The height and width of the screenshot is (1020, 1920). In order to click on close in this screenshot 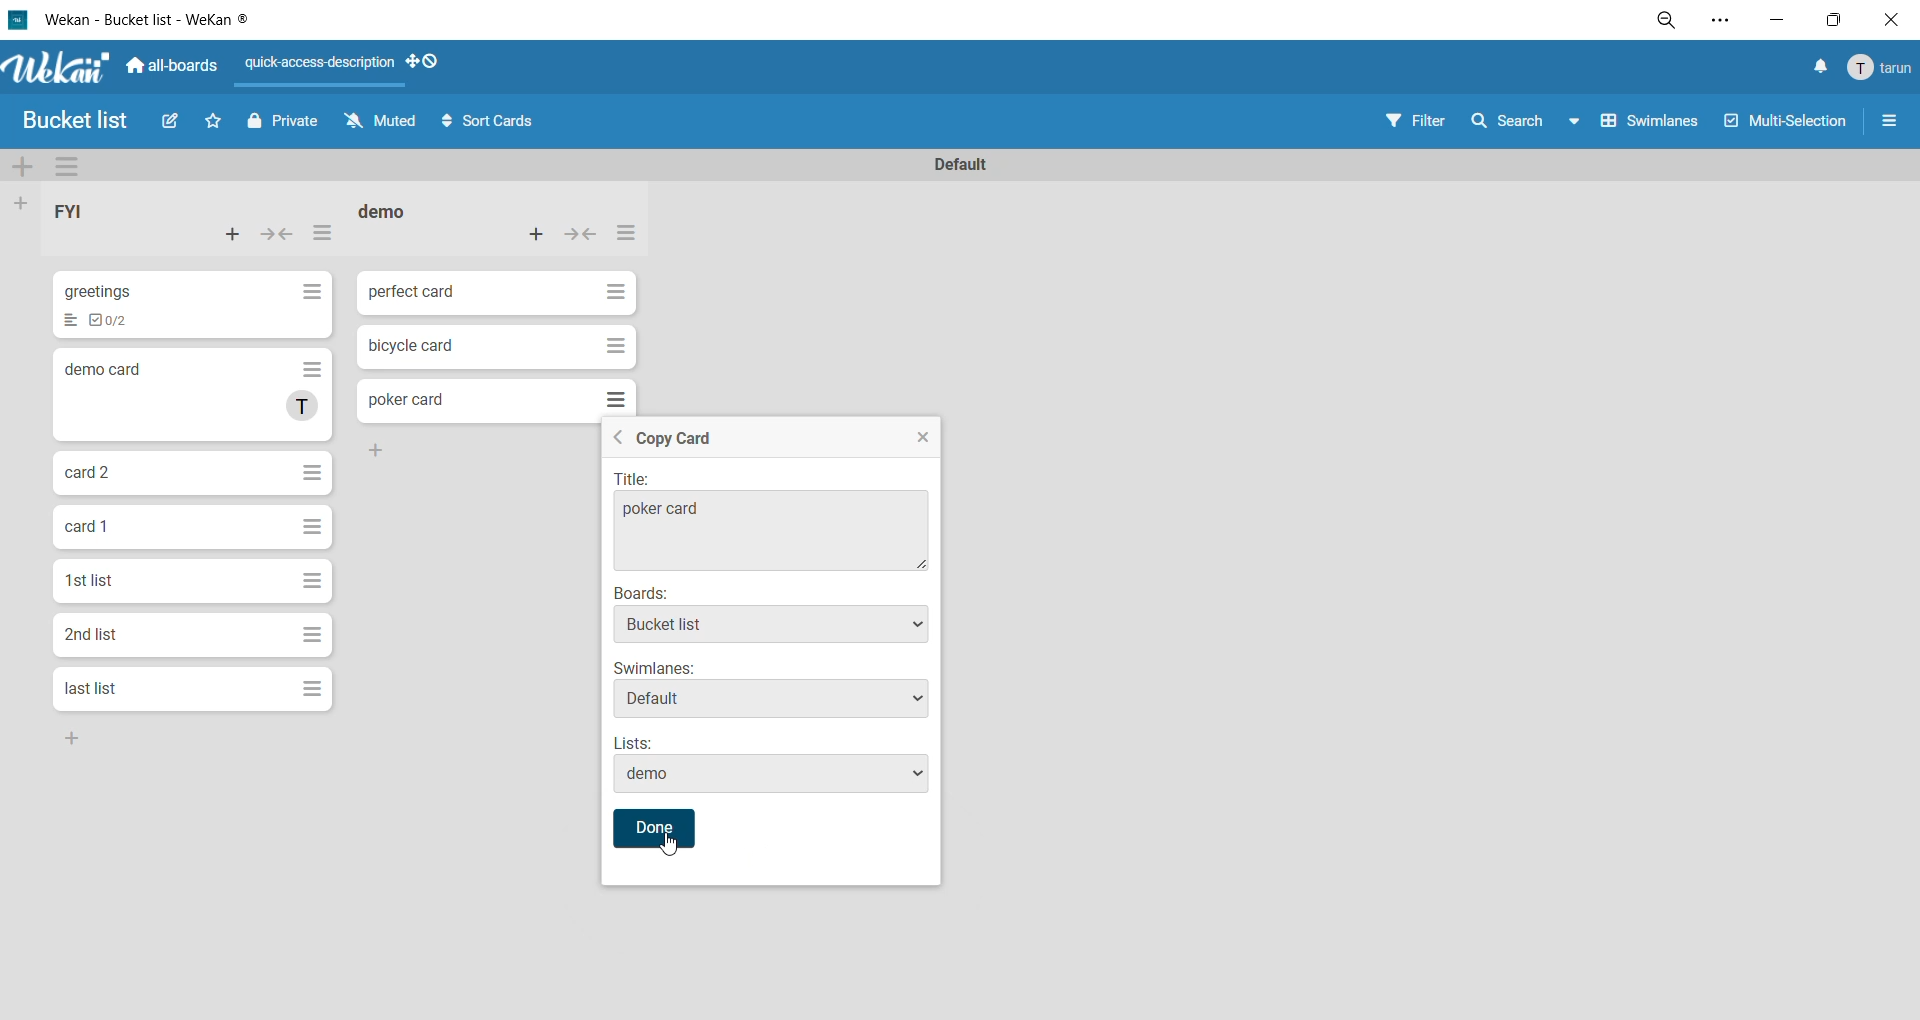, I will do `click(1888, 20)`.